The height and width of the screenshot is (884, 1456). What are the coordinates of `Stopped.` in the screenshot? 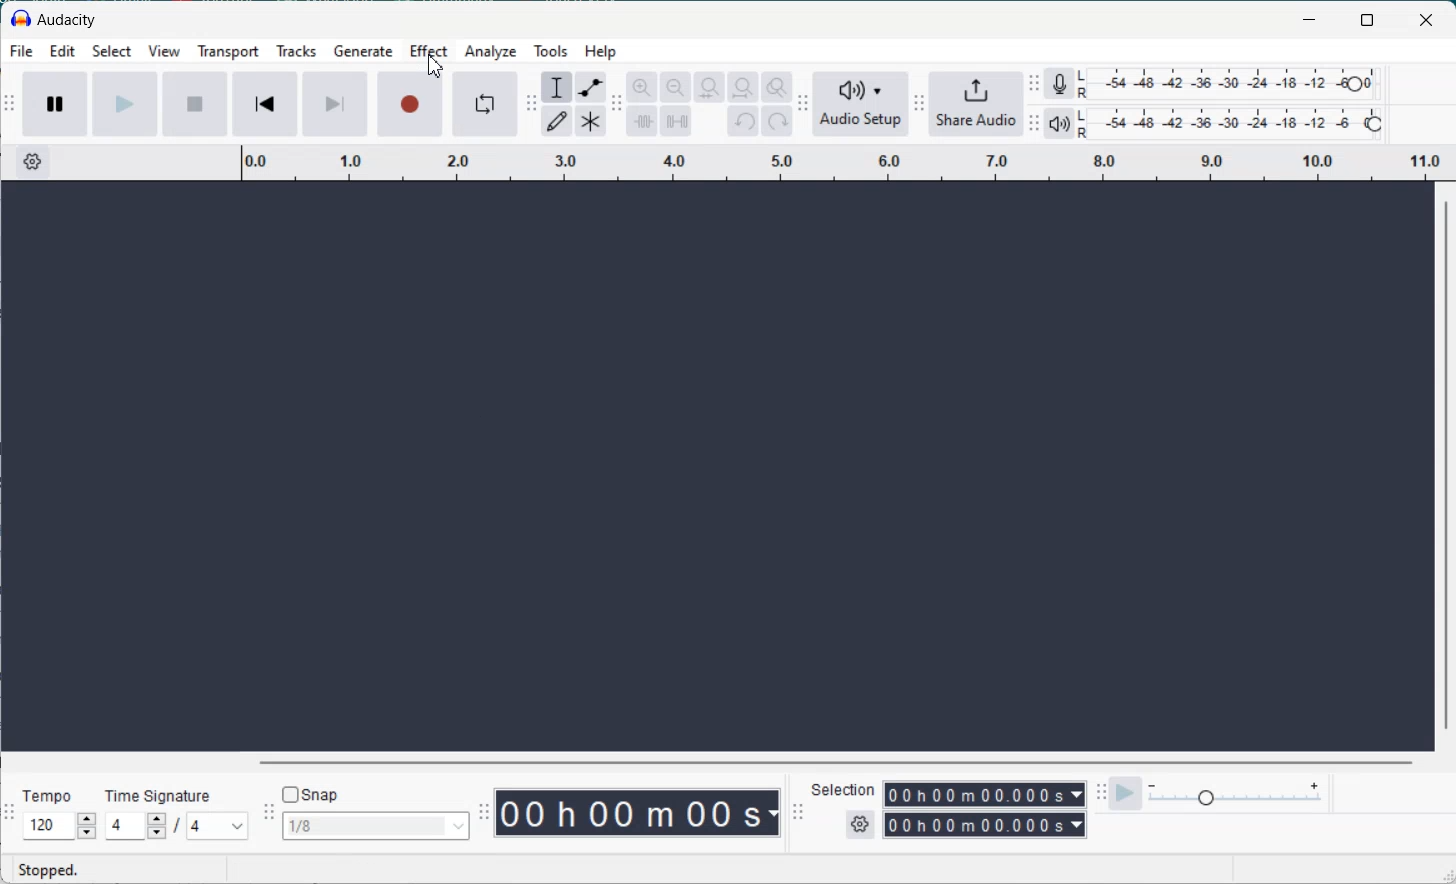 It's located at (52, 870).